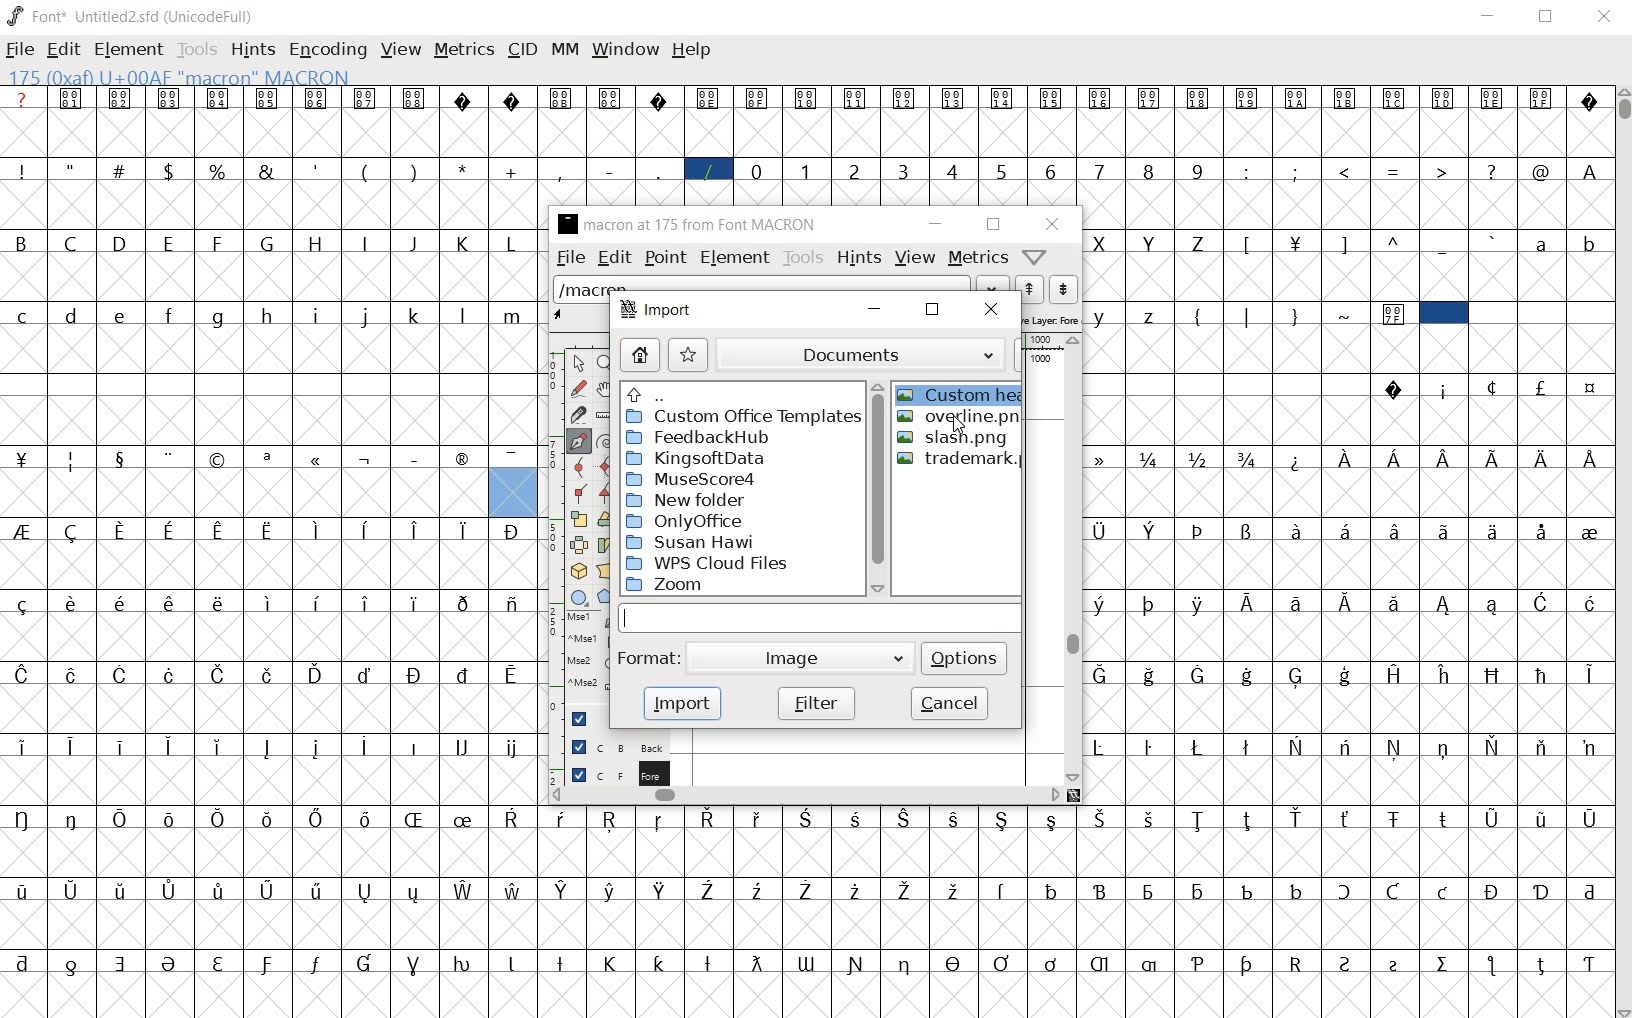 This screenshot has width=1632, height=1018. I want to click on Symbol, so click(317, 97).